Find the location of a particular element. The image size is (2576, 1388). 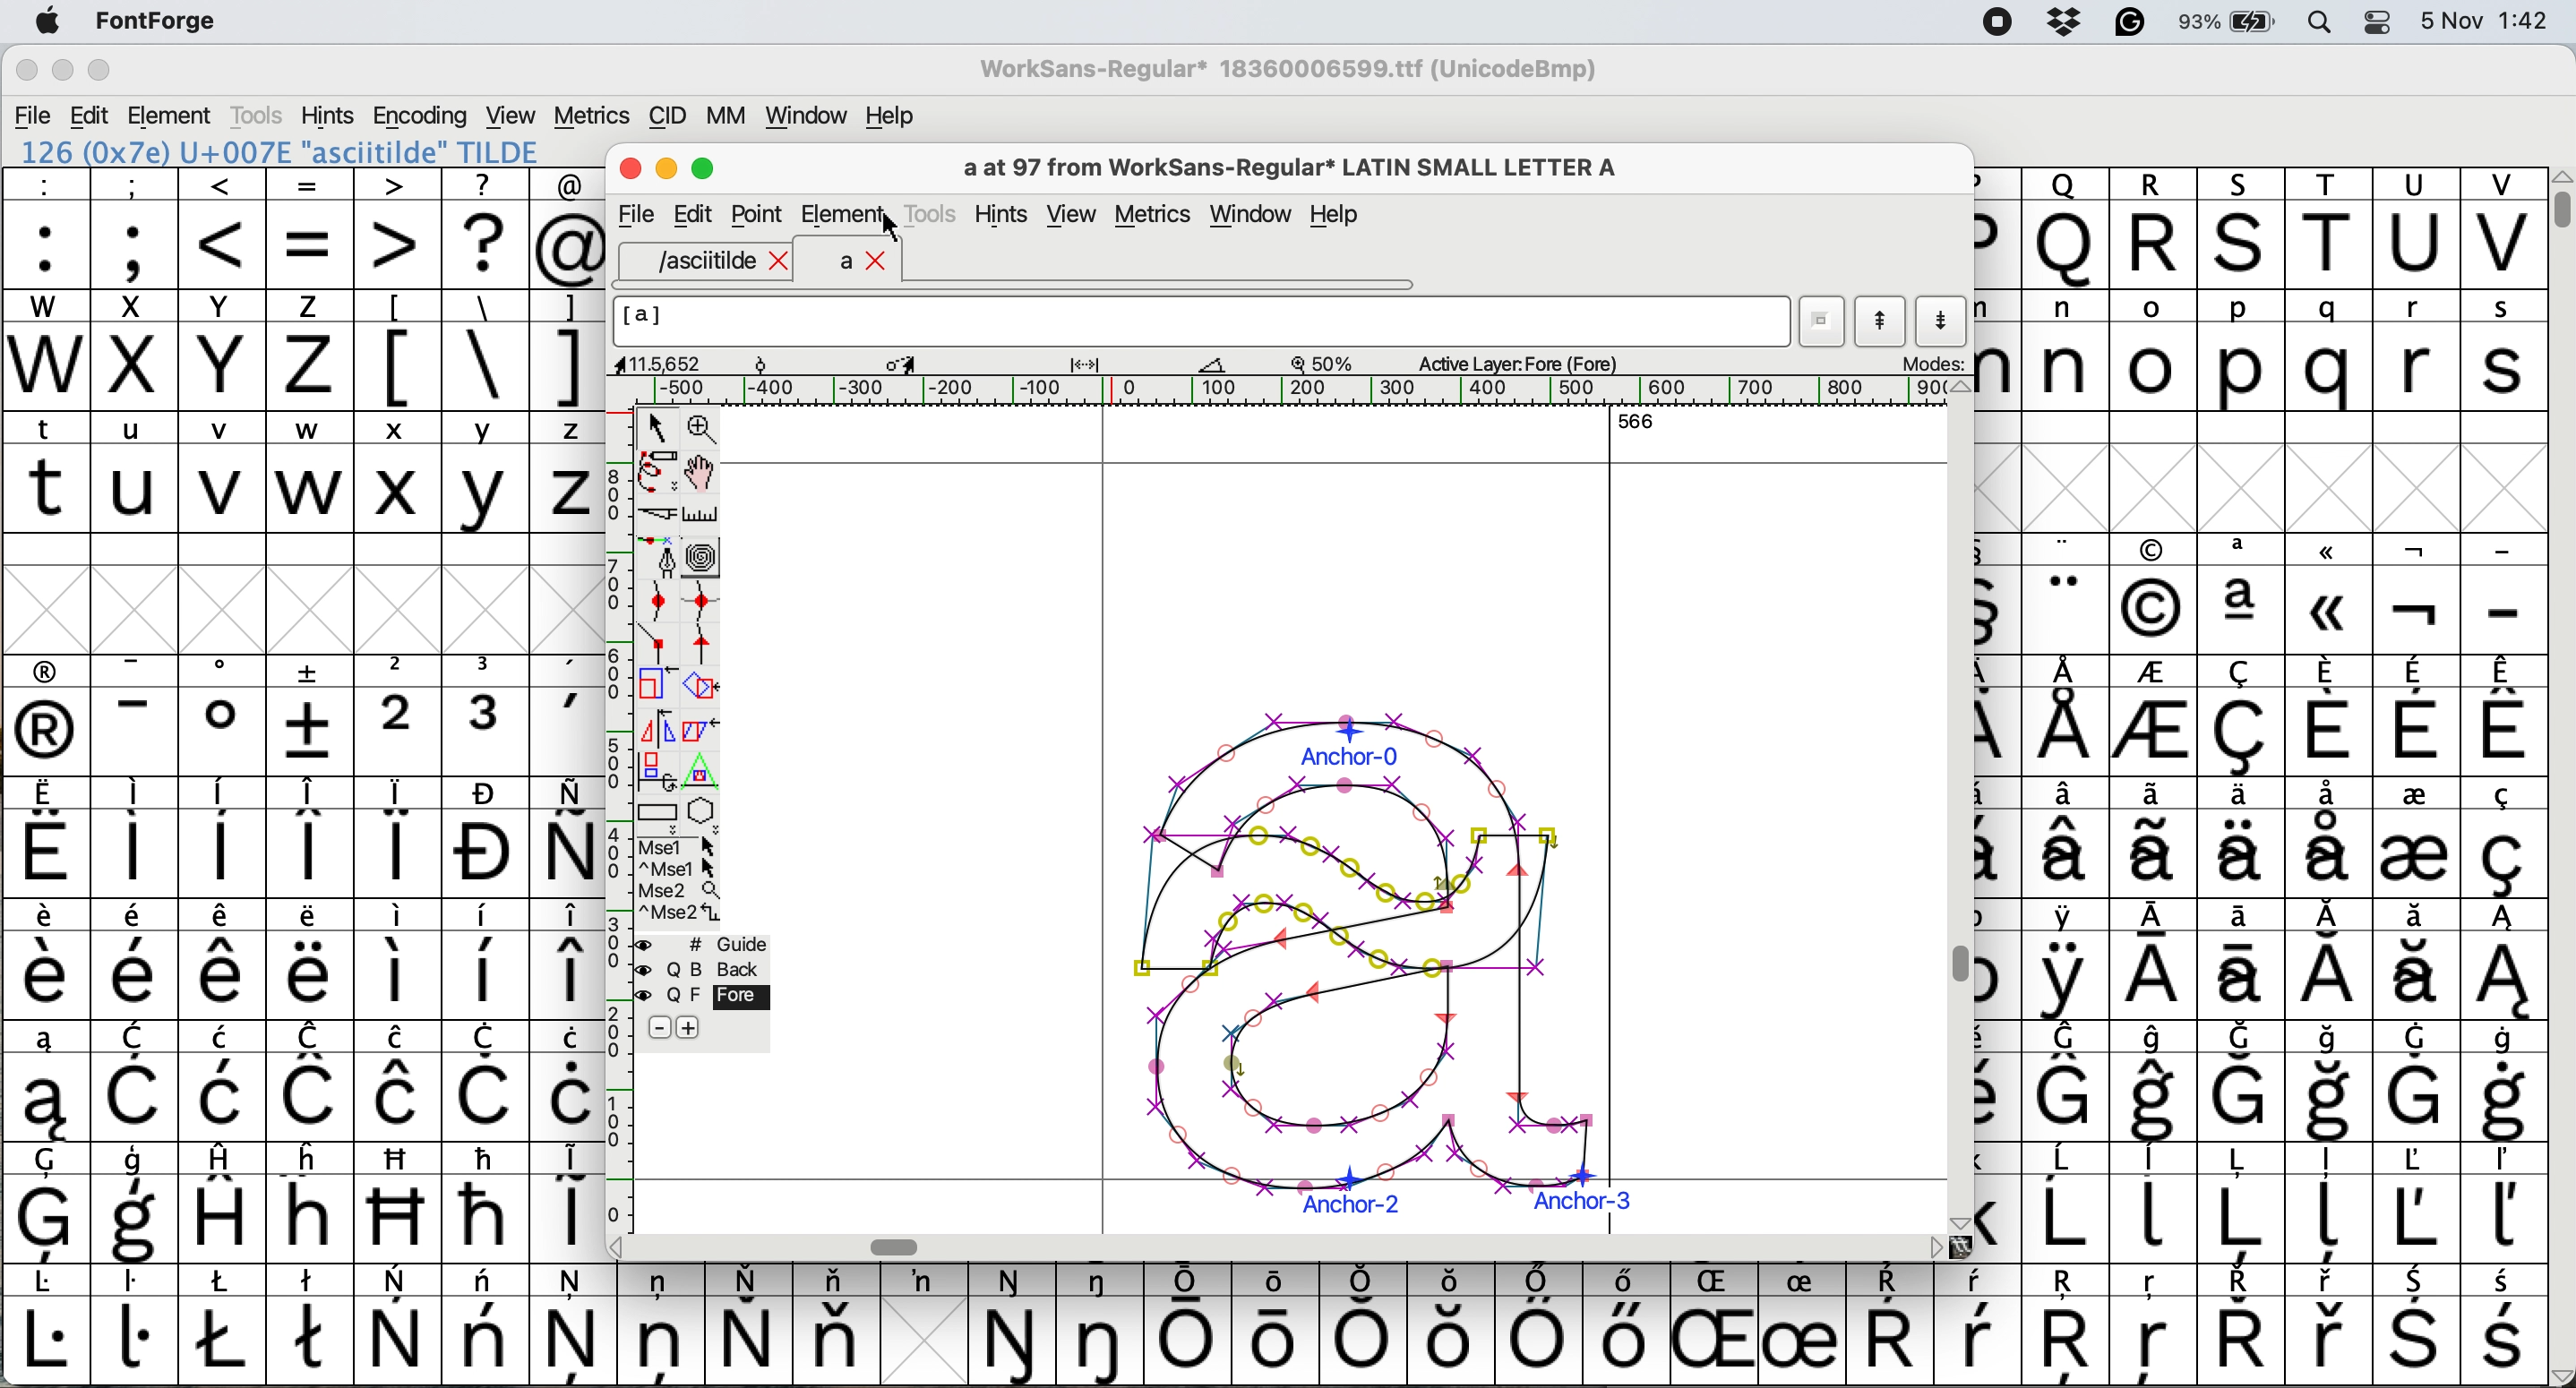

symbol is located at coordinates (141, 1083).